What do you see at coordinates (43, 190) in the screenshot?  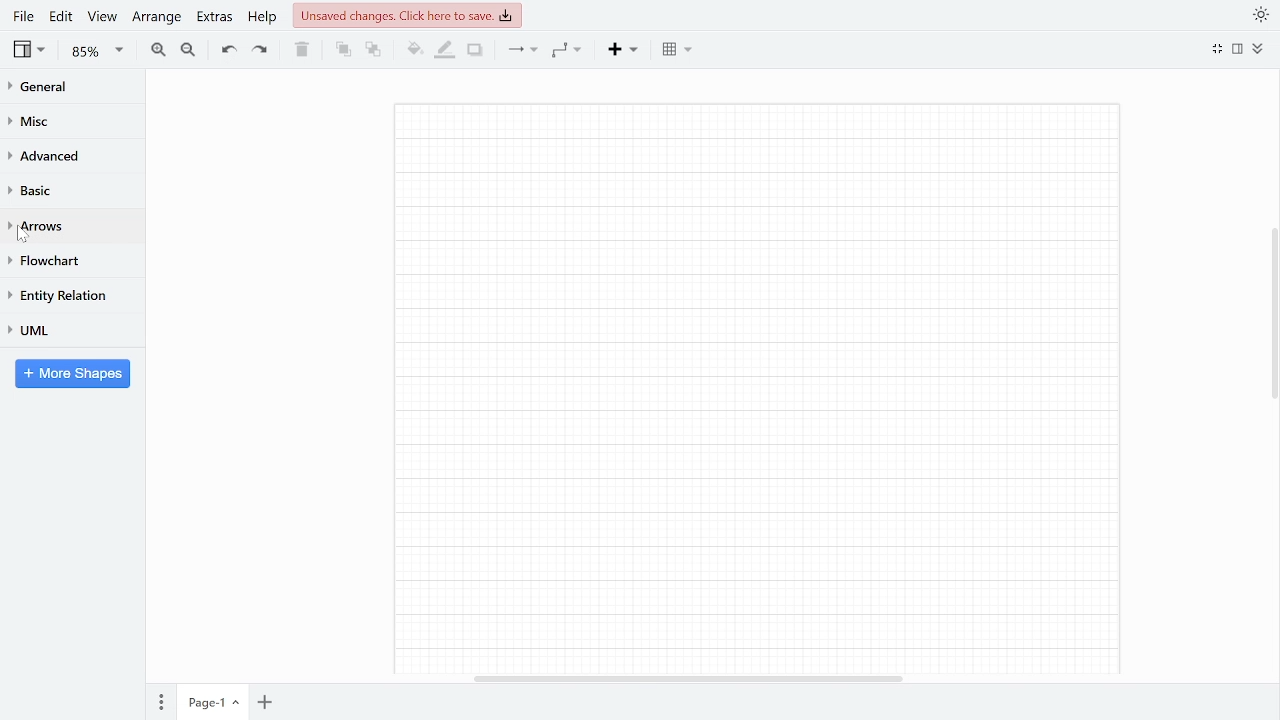 I see `Basic` at bounding box center [43, 190].